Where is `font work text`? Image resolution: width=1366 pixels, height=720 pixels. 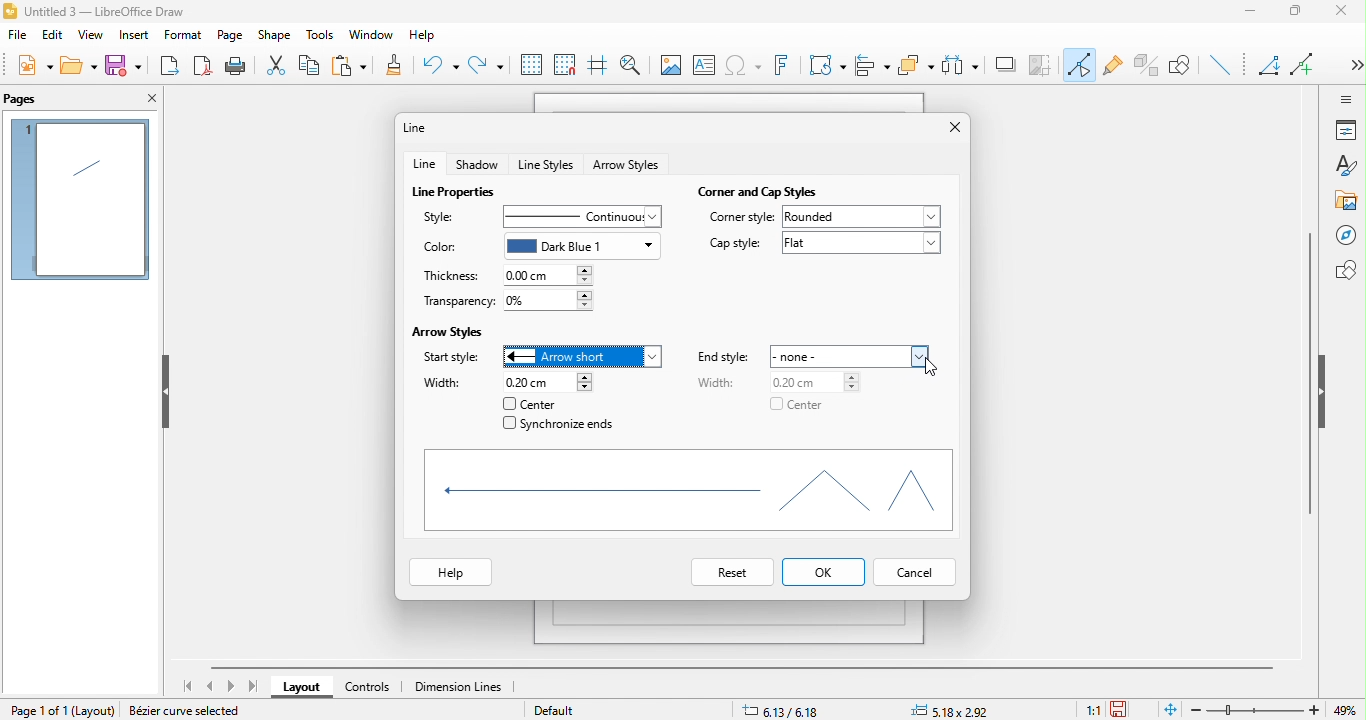
font work text is located at coordinates (786, 69).